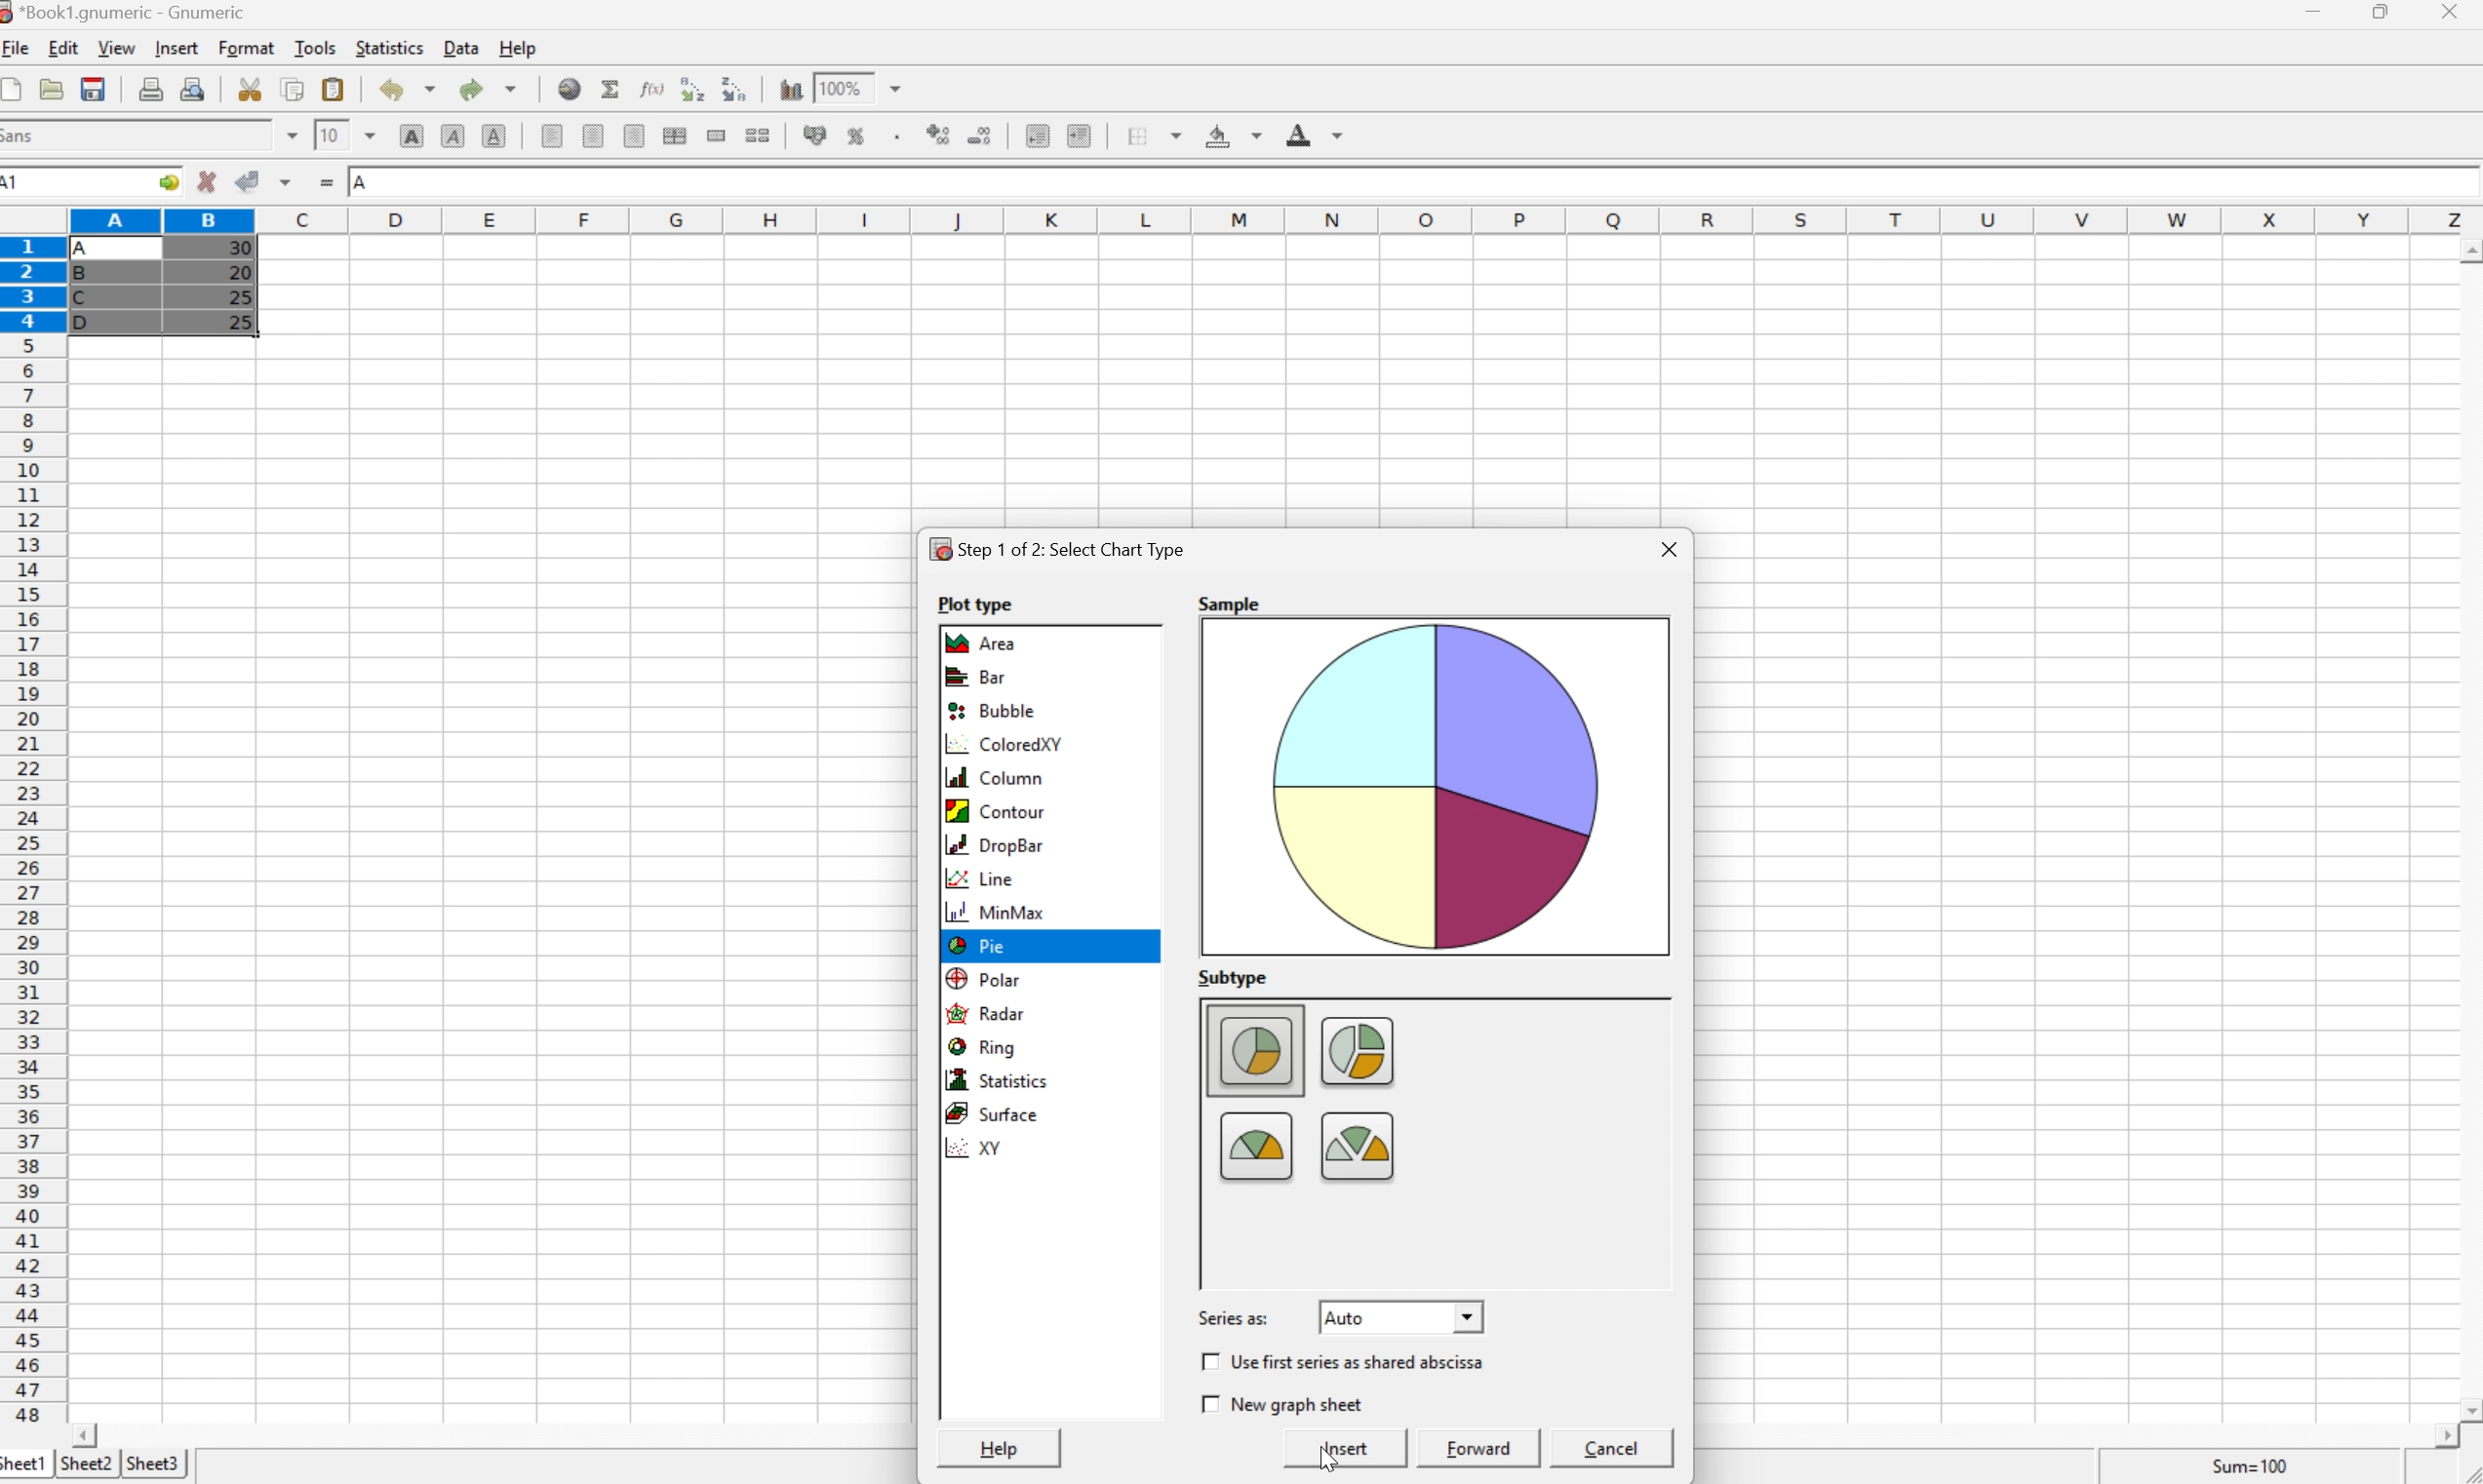  Describe the element at coordinates (1616, 1448) in the screenshot. I see `Cancel` at that location.